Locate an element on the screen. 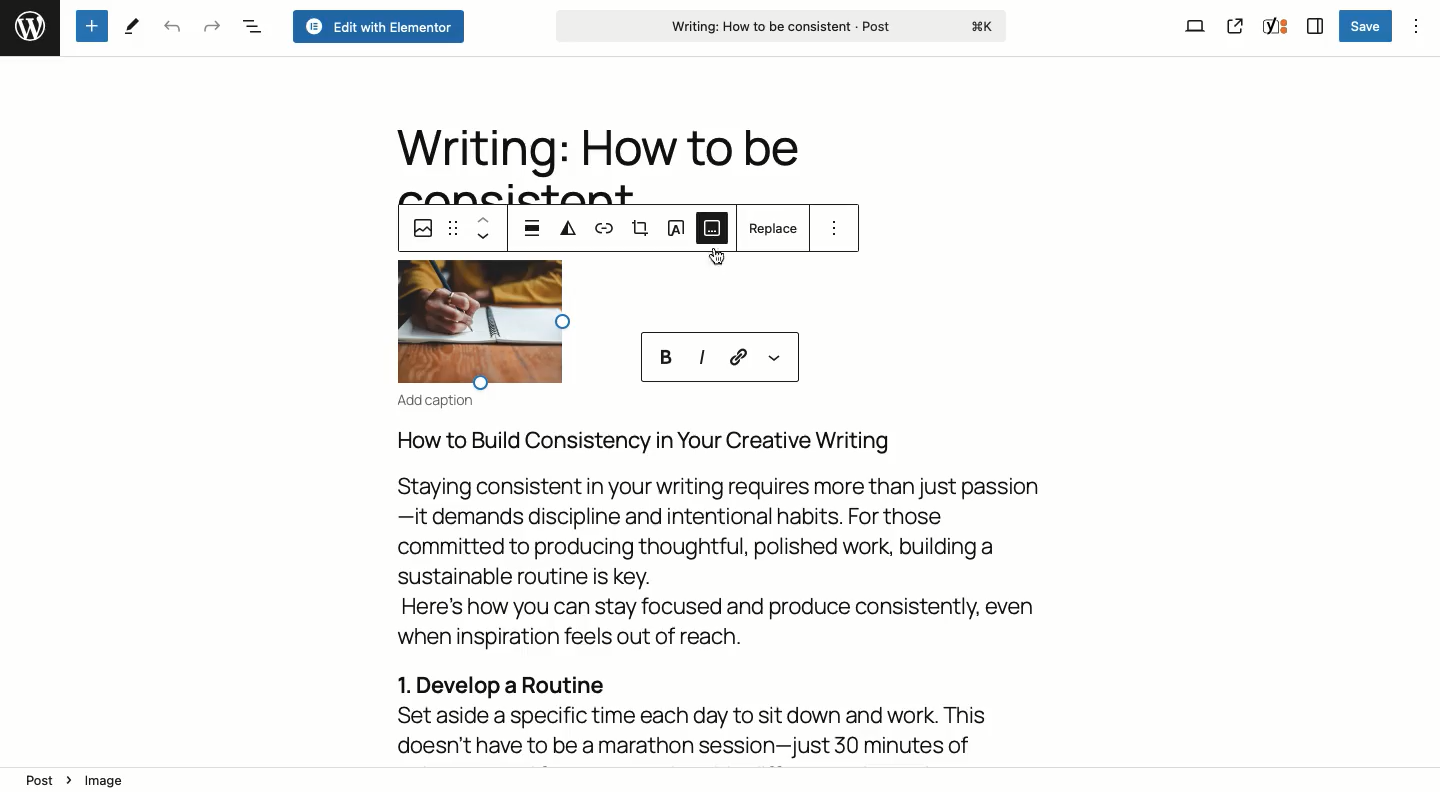 The height and width of the screenshot is (792, 1440). View post is located at coordinates (1235, 27).